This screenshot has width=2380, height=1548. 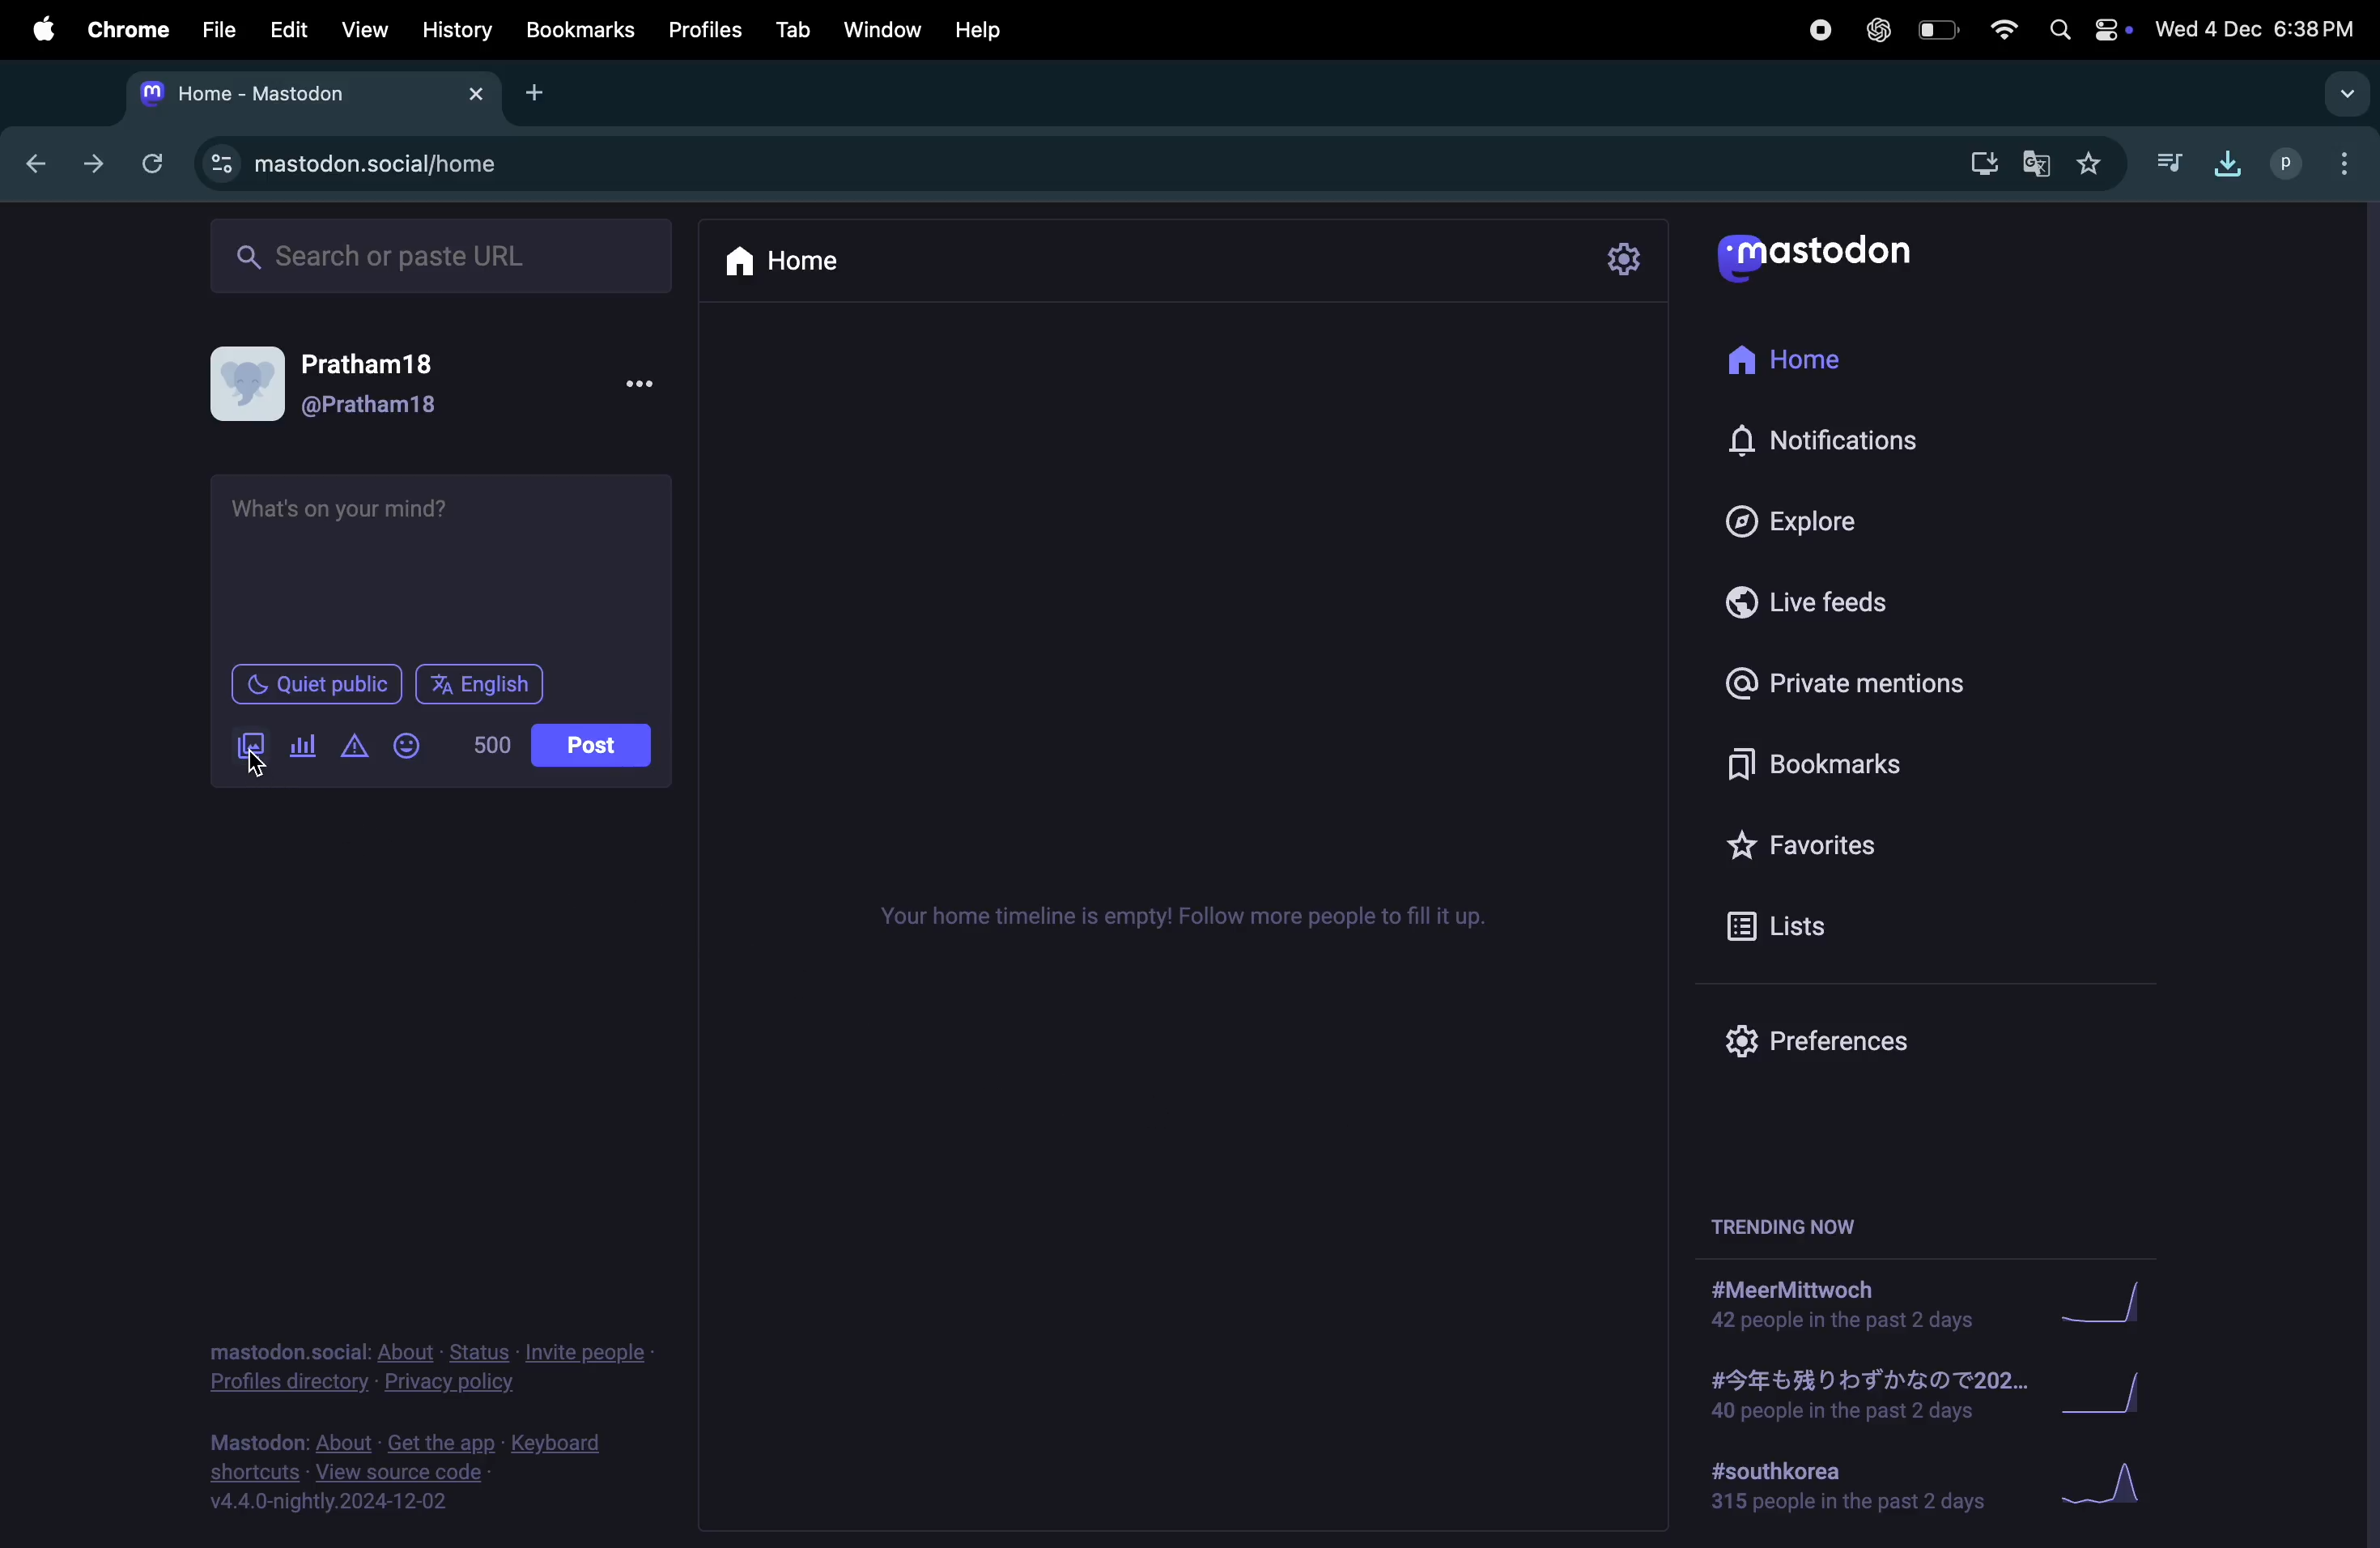 I want to click on home, so click(x=1794, y=366).